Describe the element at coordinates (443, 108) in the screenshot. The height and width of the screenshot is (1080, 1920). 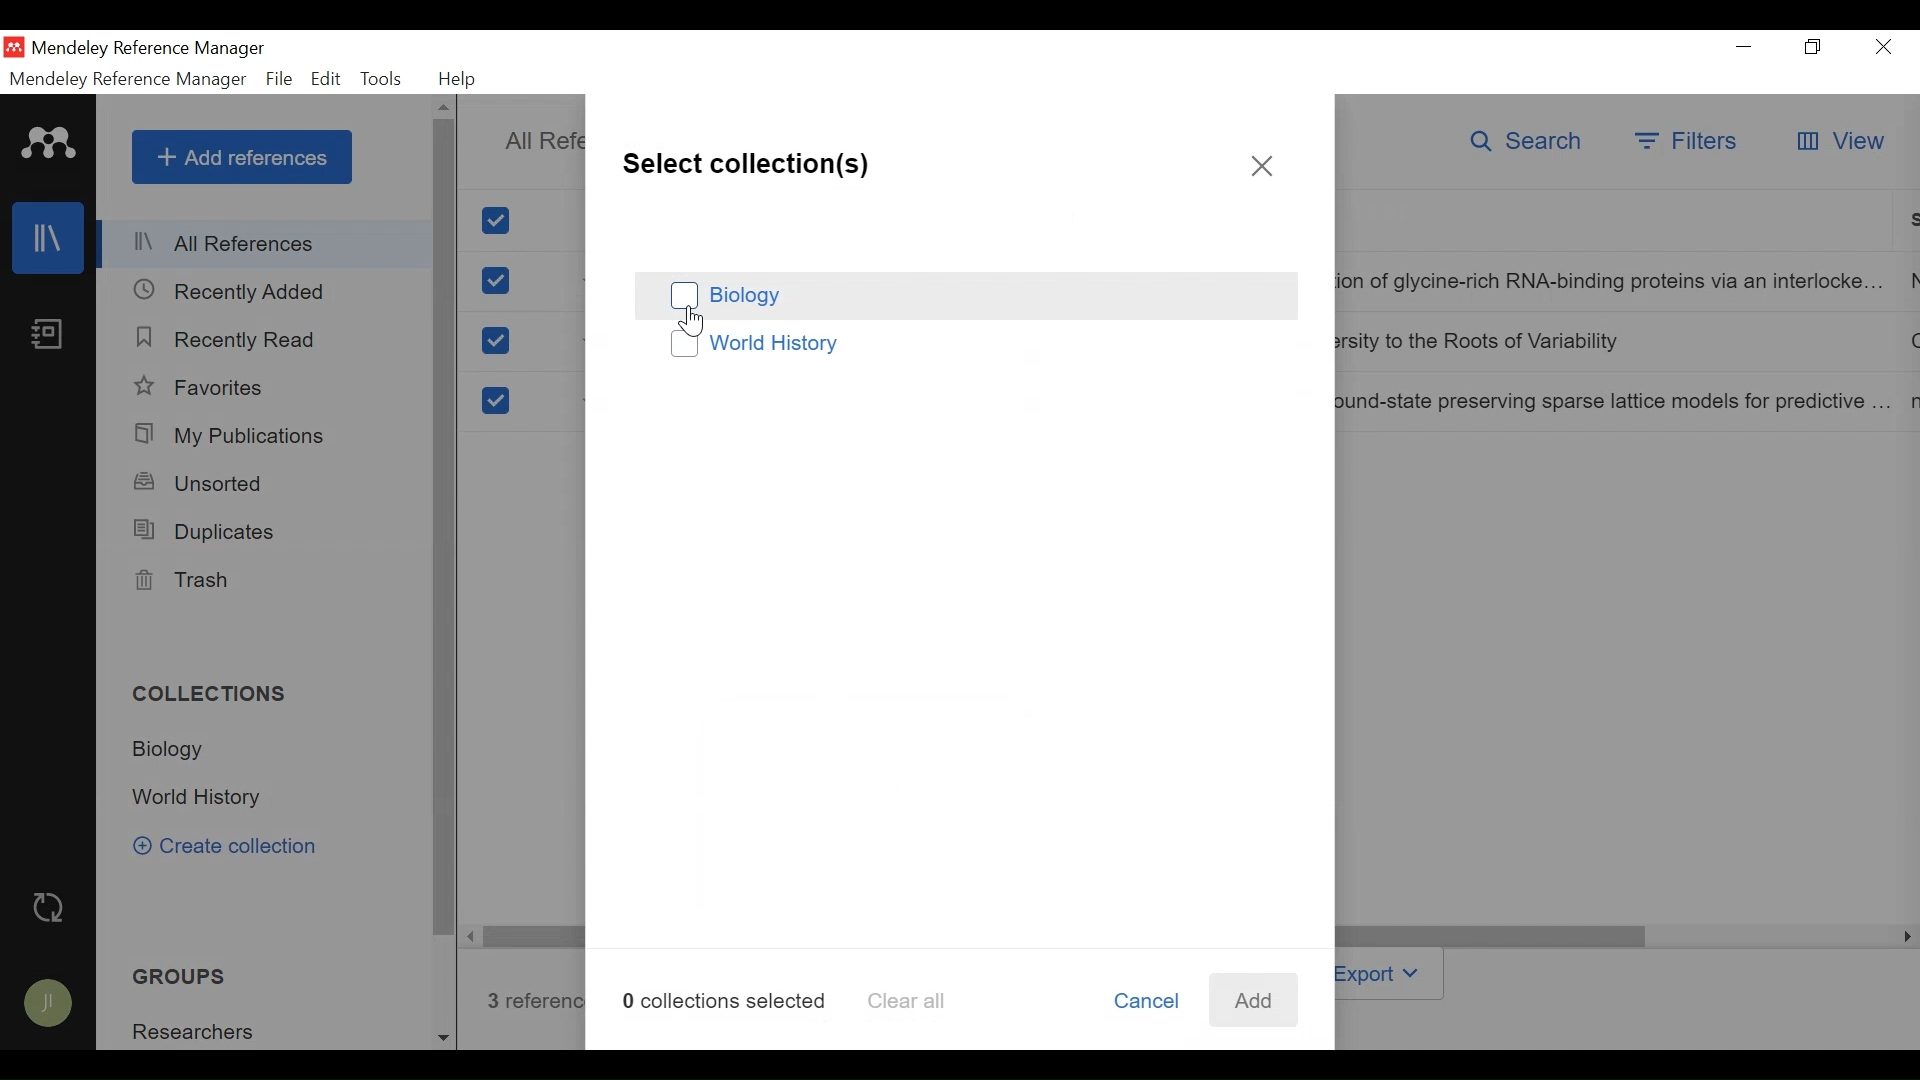
I see `Scroll up` at that location.